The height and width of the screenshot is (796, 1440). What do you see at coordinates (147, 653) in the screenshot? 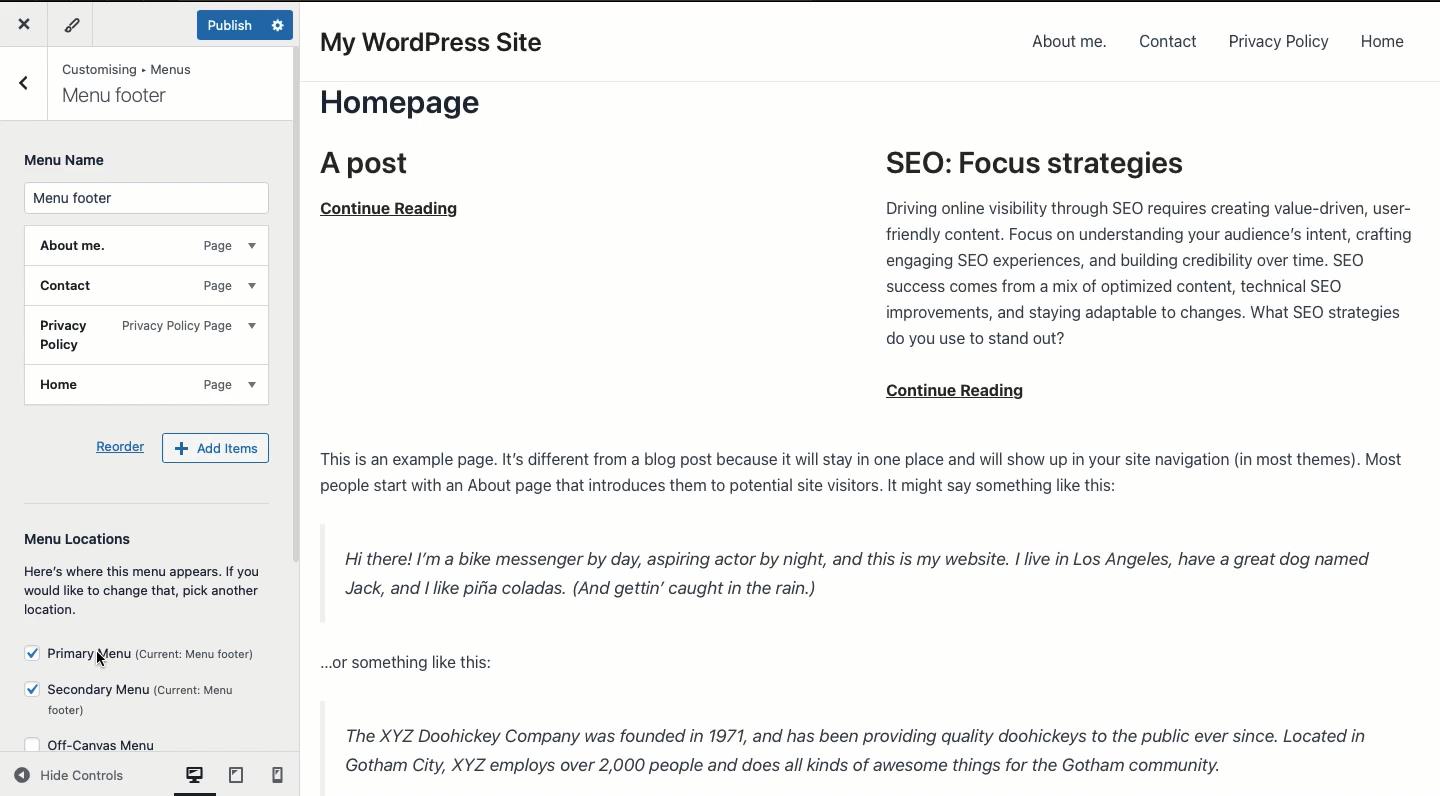
I see `Primary menu` at bounding box center [147, 653].